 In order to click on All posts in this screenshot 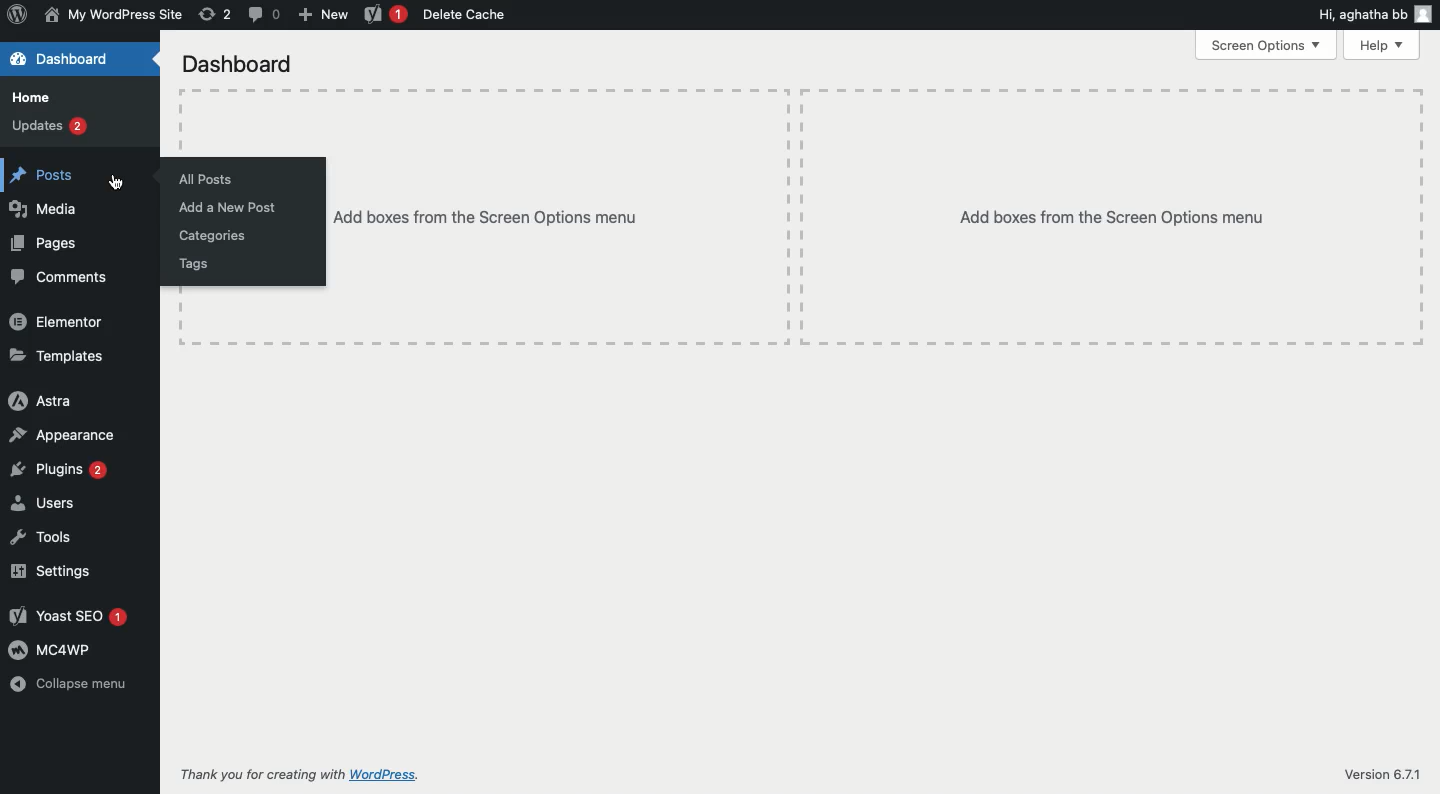, I will do `click(204, 178)`.